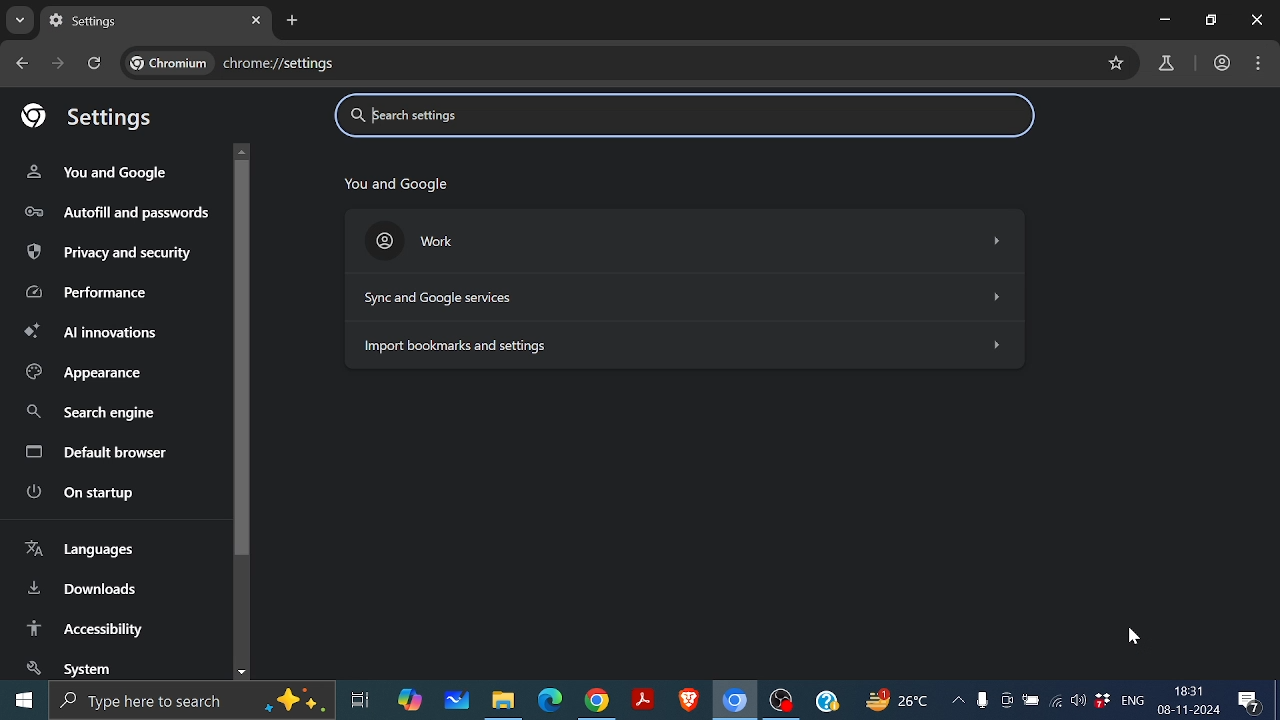 The image size is (1280, 720). What do you see at coordinates (84, 492) in the screenshot?
I see `On startup` at bounding box center [84, 492].